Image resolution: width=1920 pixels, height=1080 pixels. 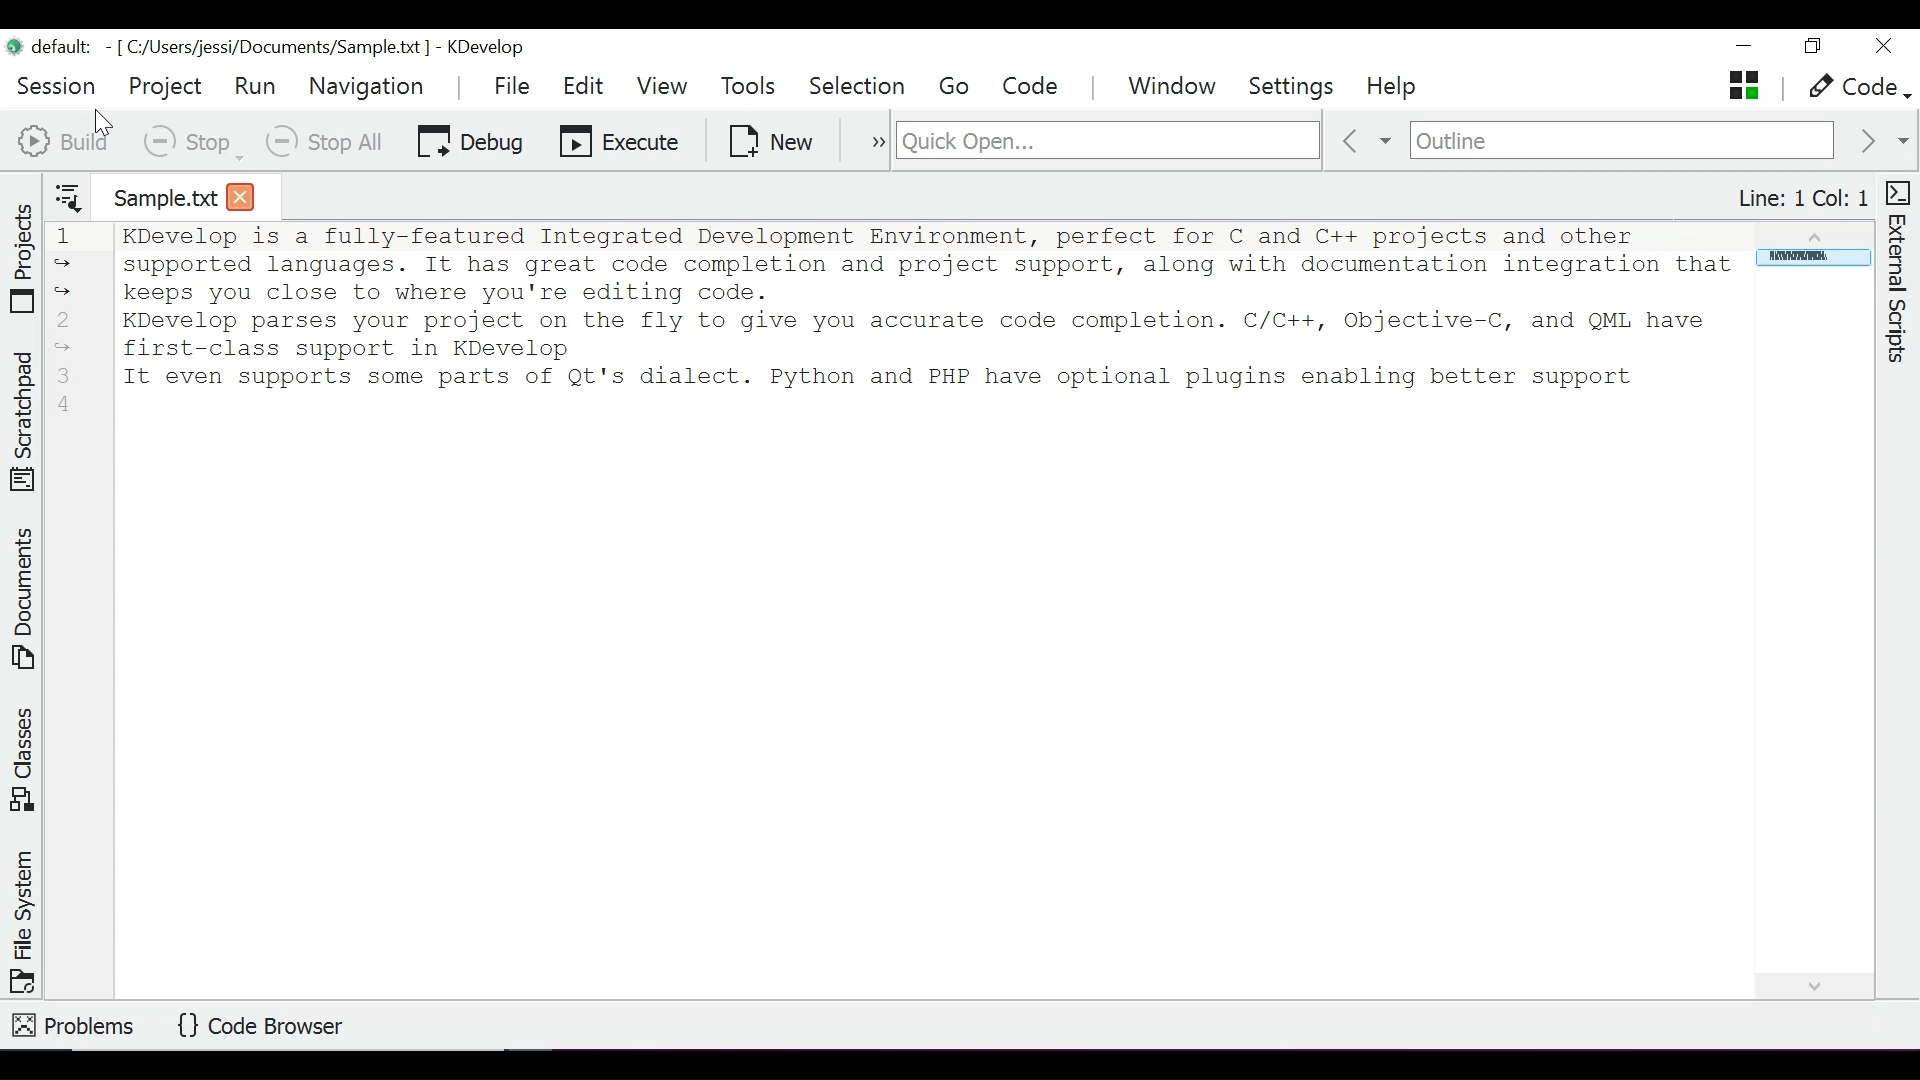 I want to click on Project, so click(x=165, y=85).